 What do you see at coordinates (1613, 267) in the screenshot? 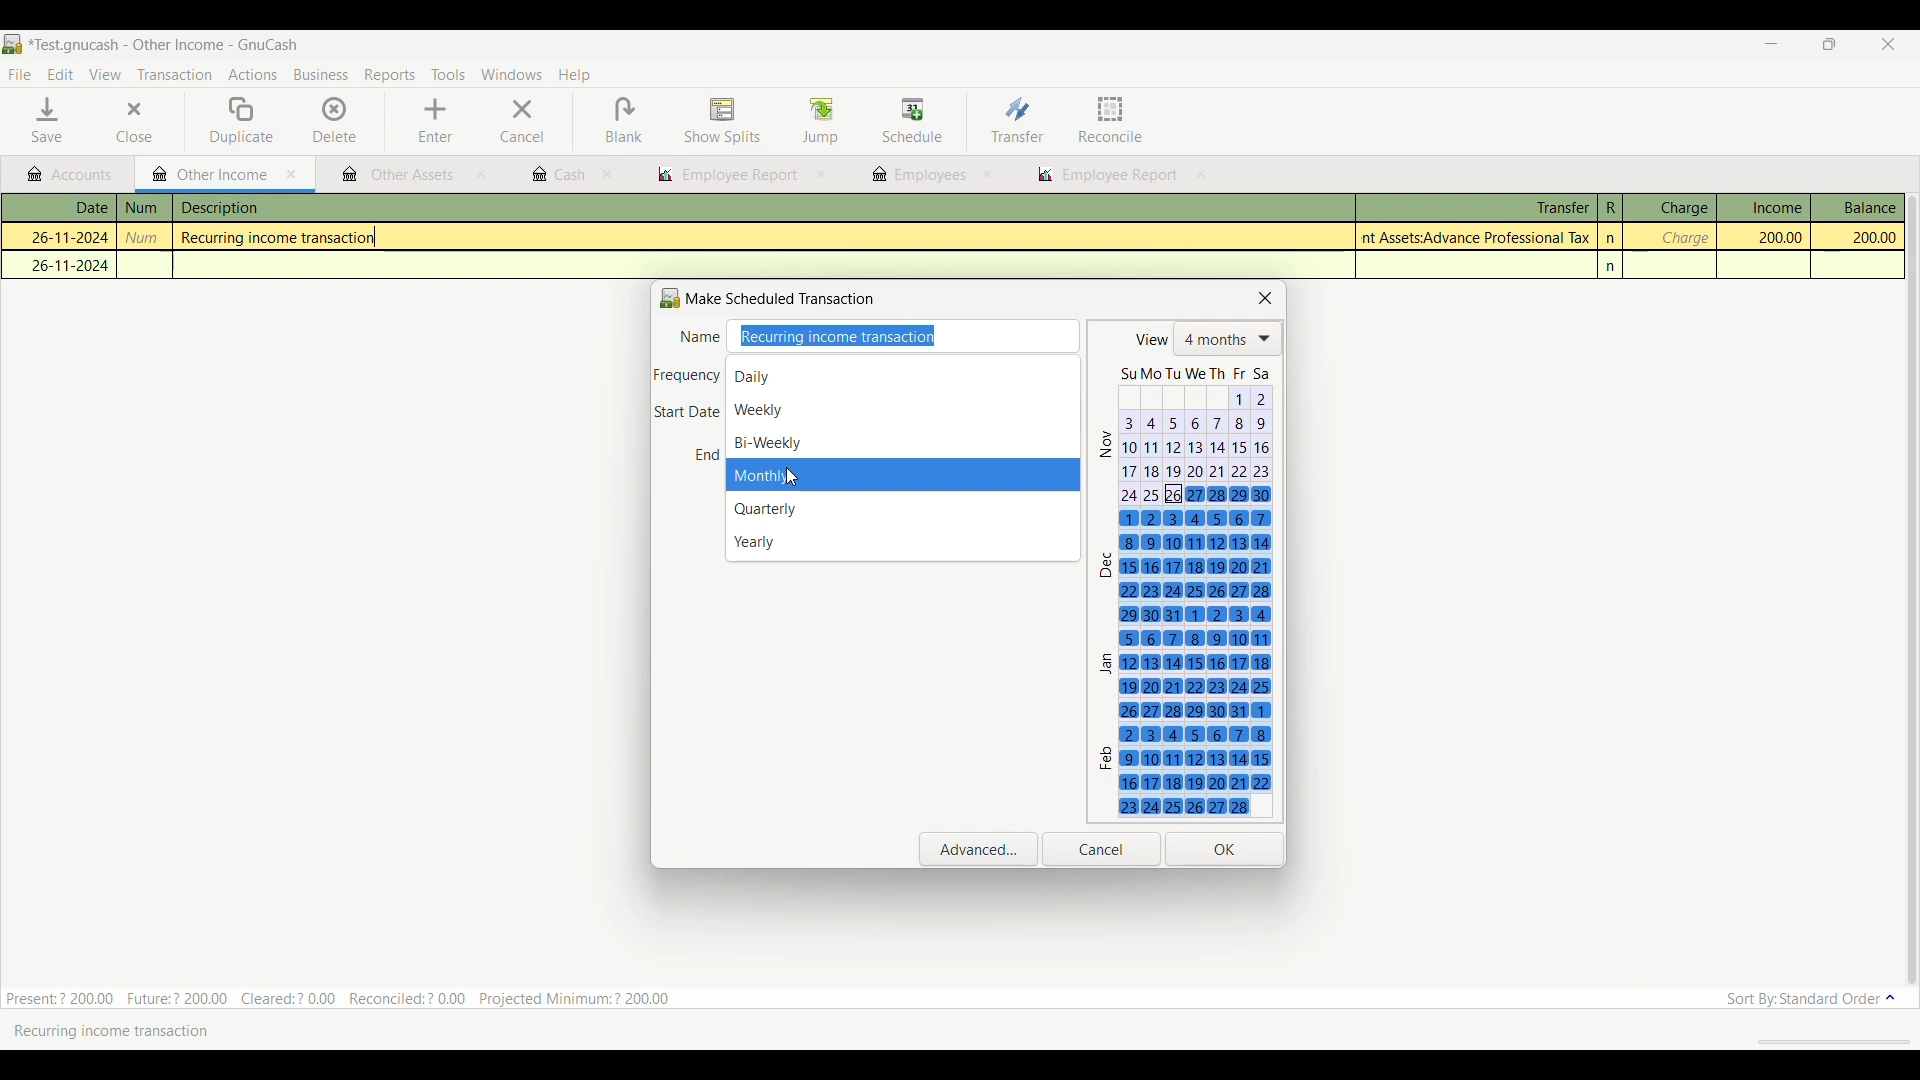
I see `n` at bounding box center [1613, 267].